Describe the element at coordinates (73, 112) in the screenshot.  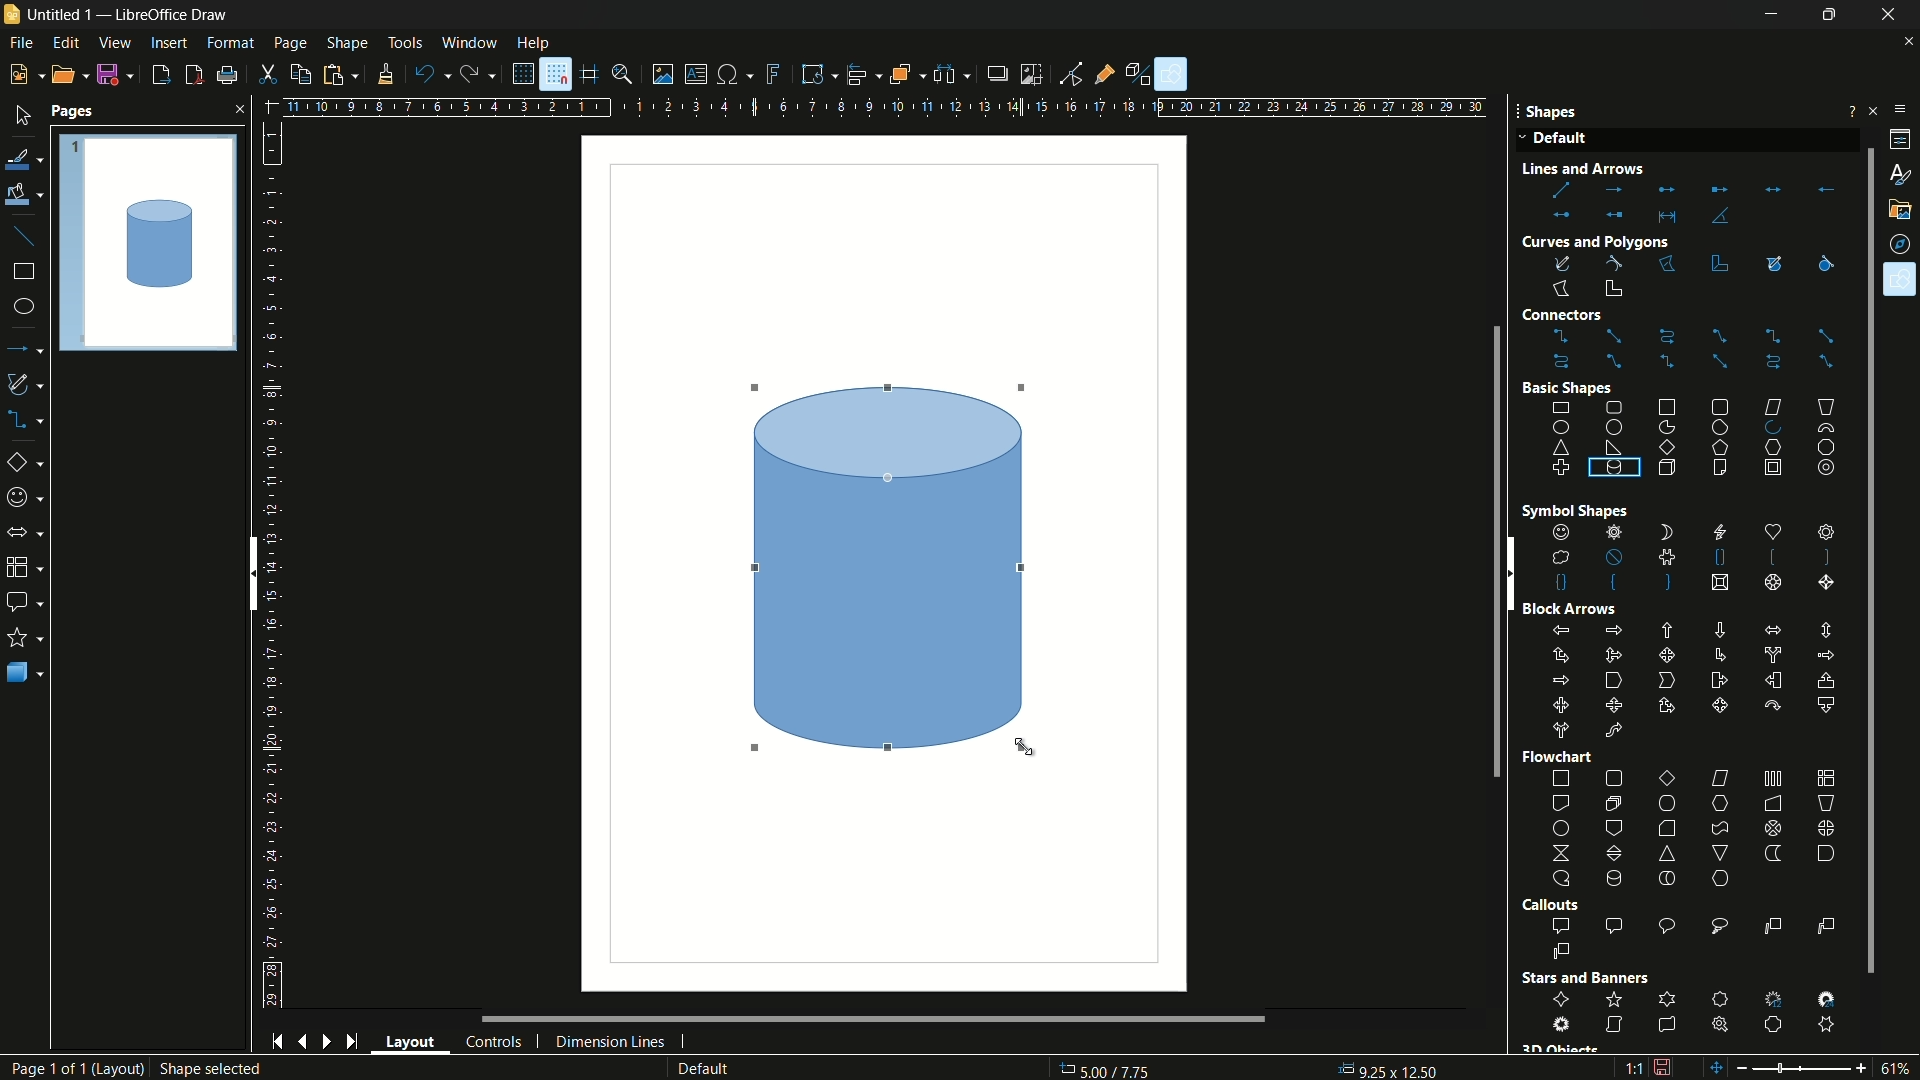
I see `pages` at that location.